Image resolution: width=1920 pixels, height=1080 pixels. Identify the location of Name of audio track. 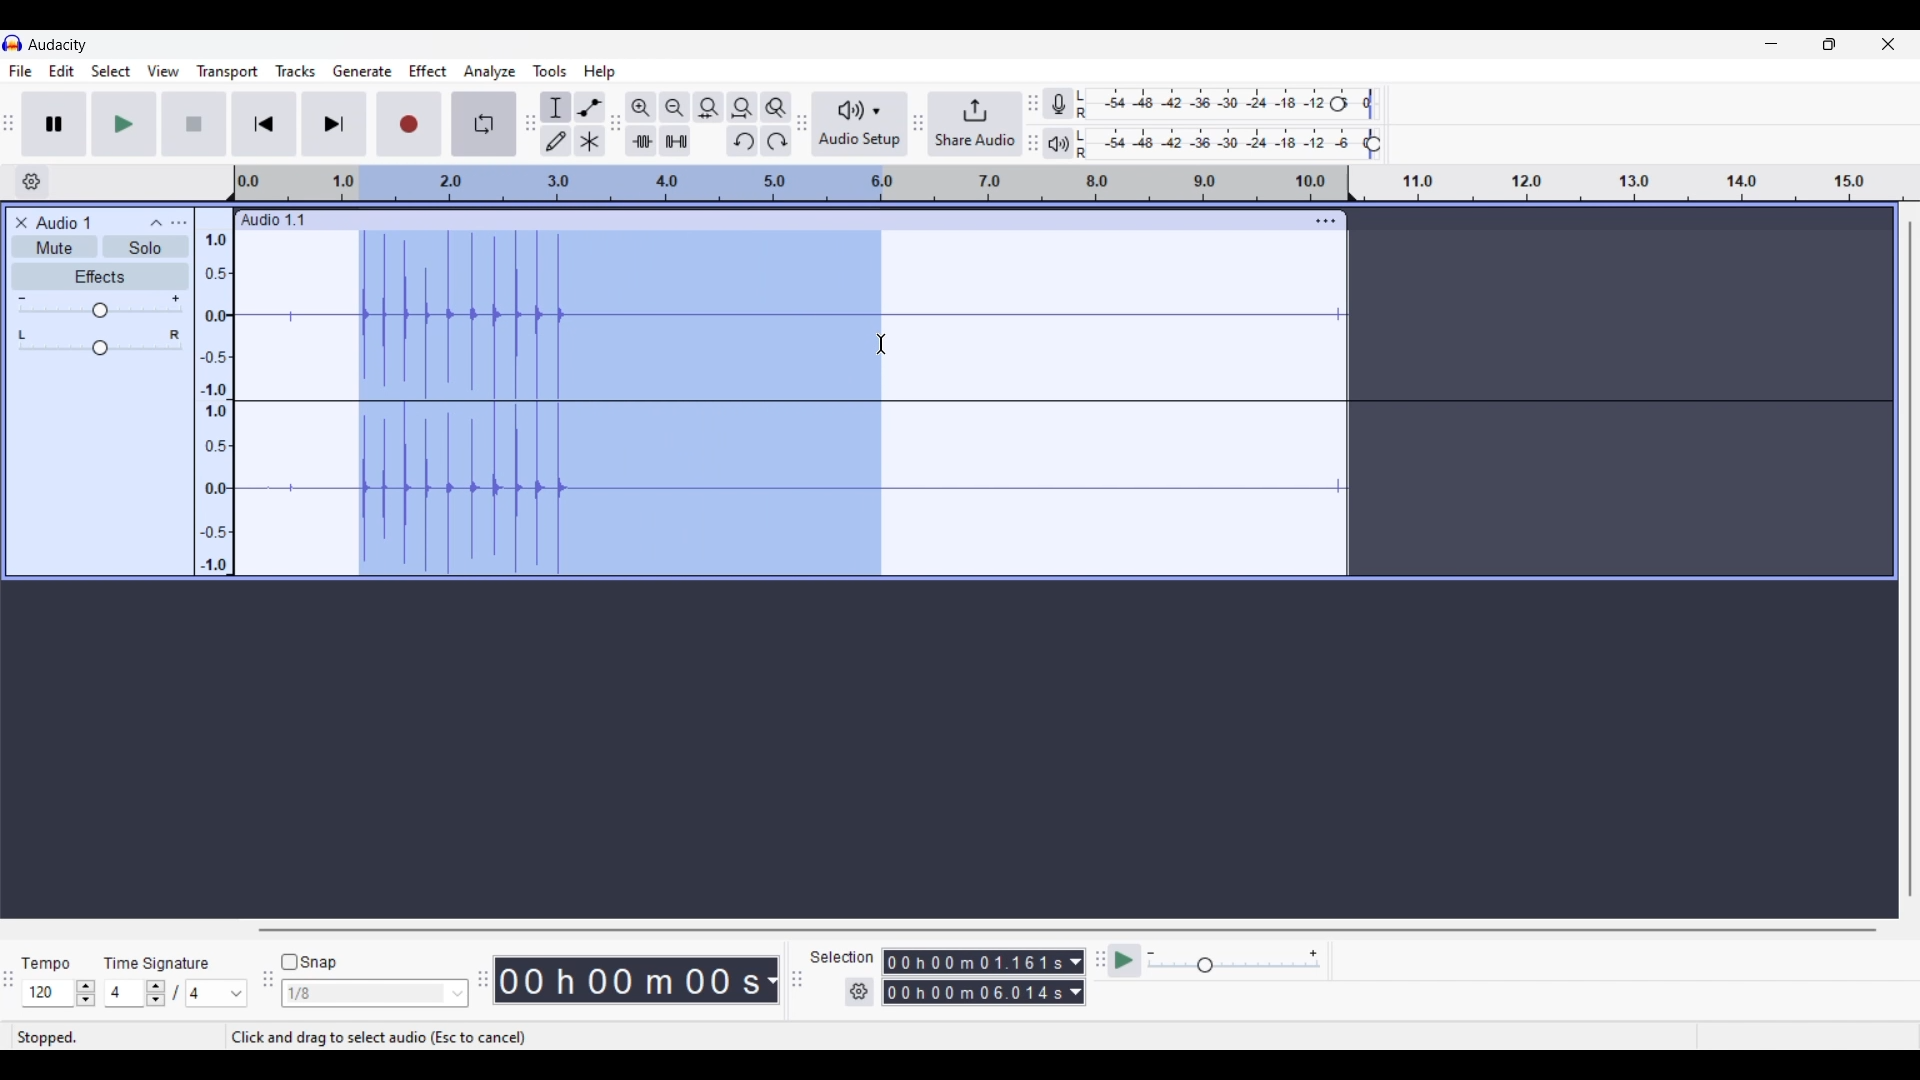
(64, 222).